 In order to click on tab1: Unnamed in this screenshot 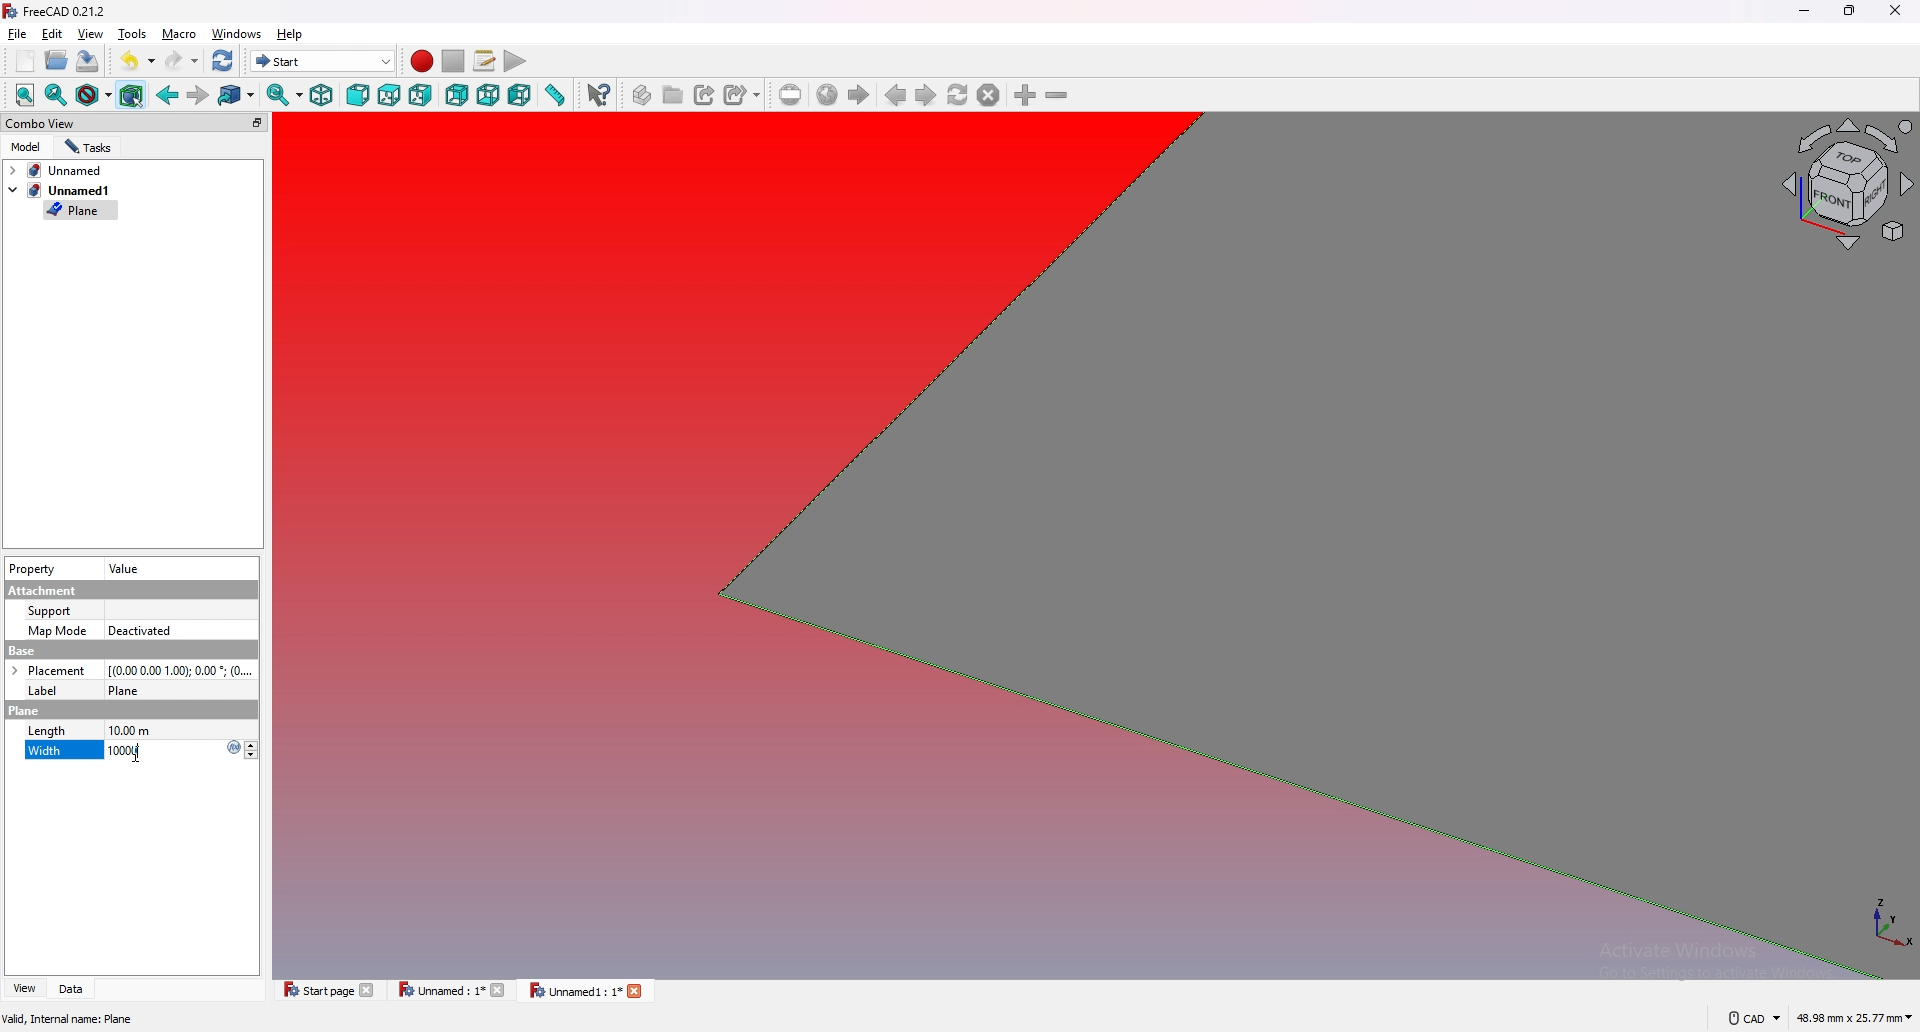, I will do `click(62, 170)`.